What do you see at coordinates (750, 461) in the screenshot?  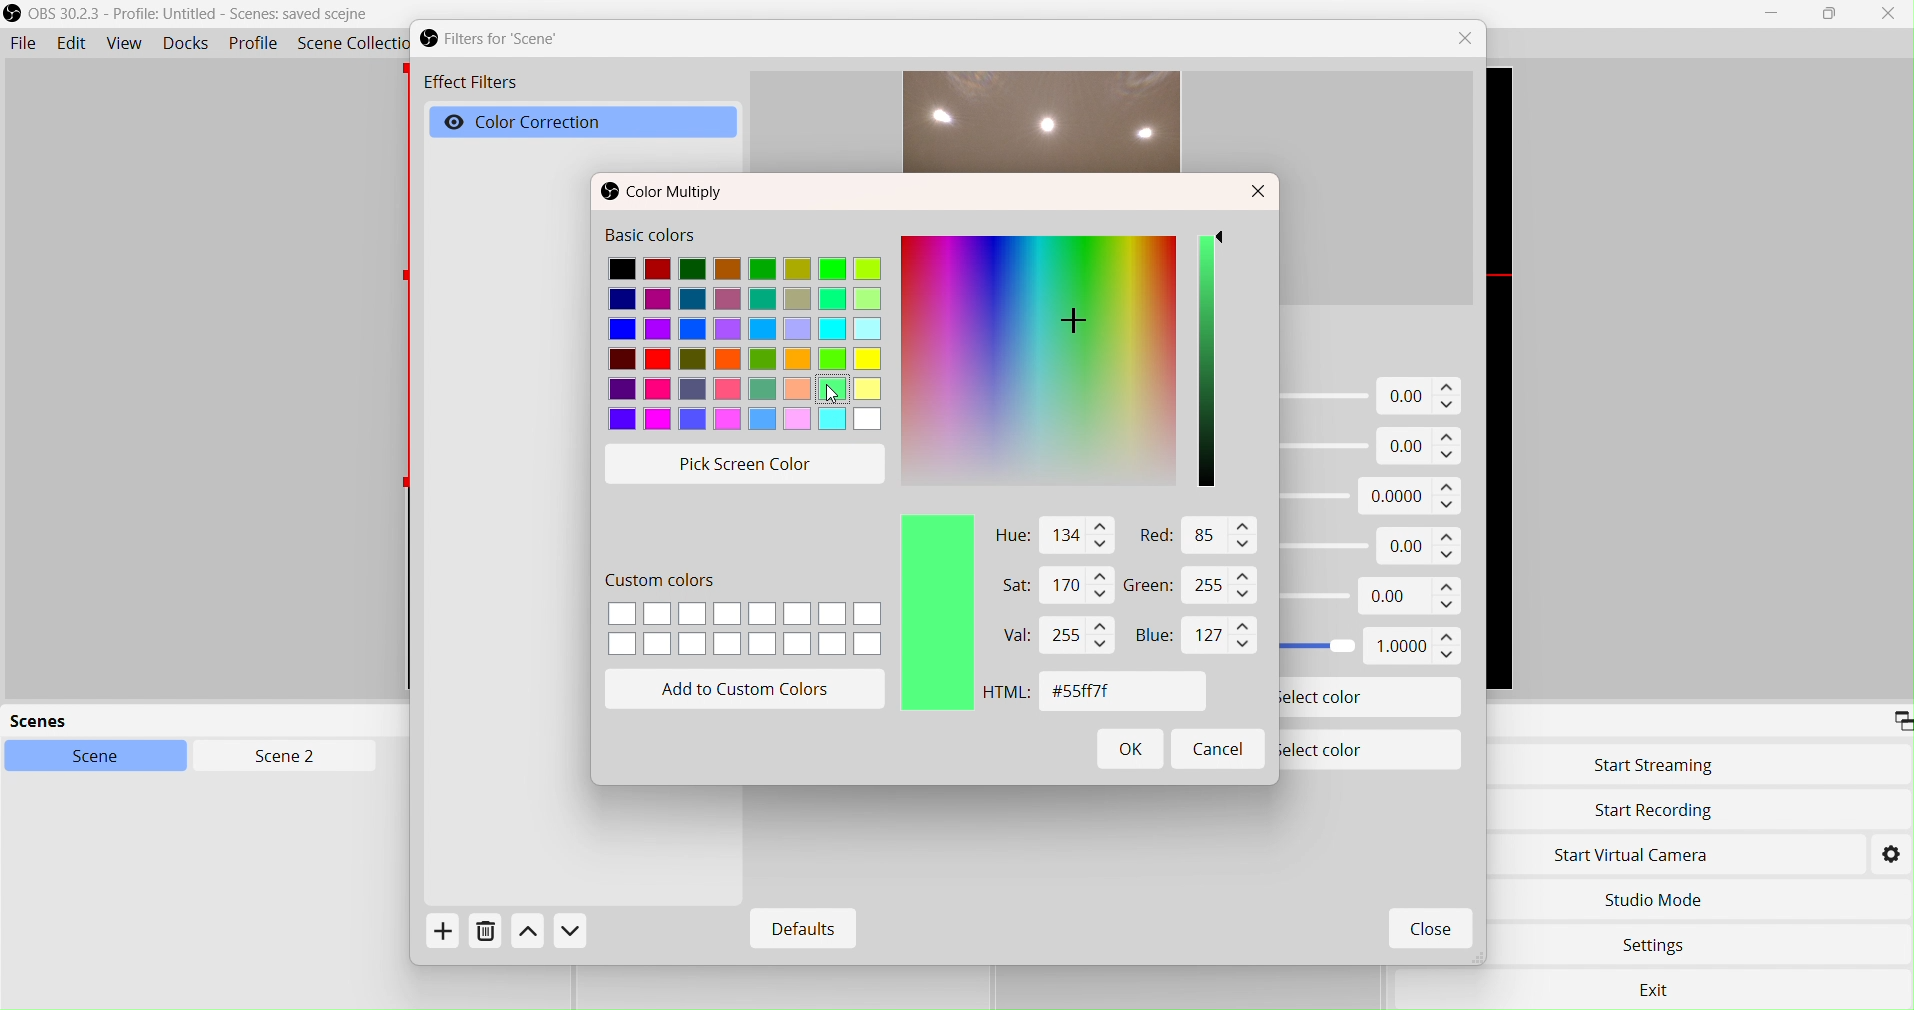 I see `Pick Screen Color` at bounding box center [750, 461].